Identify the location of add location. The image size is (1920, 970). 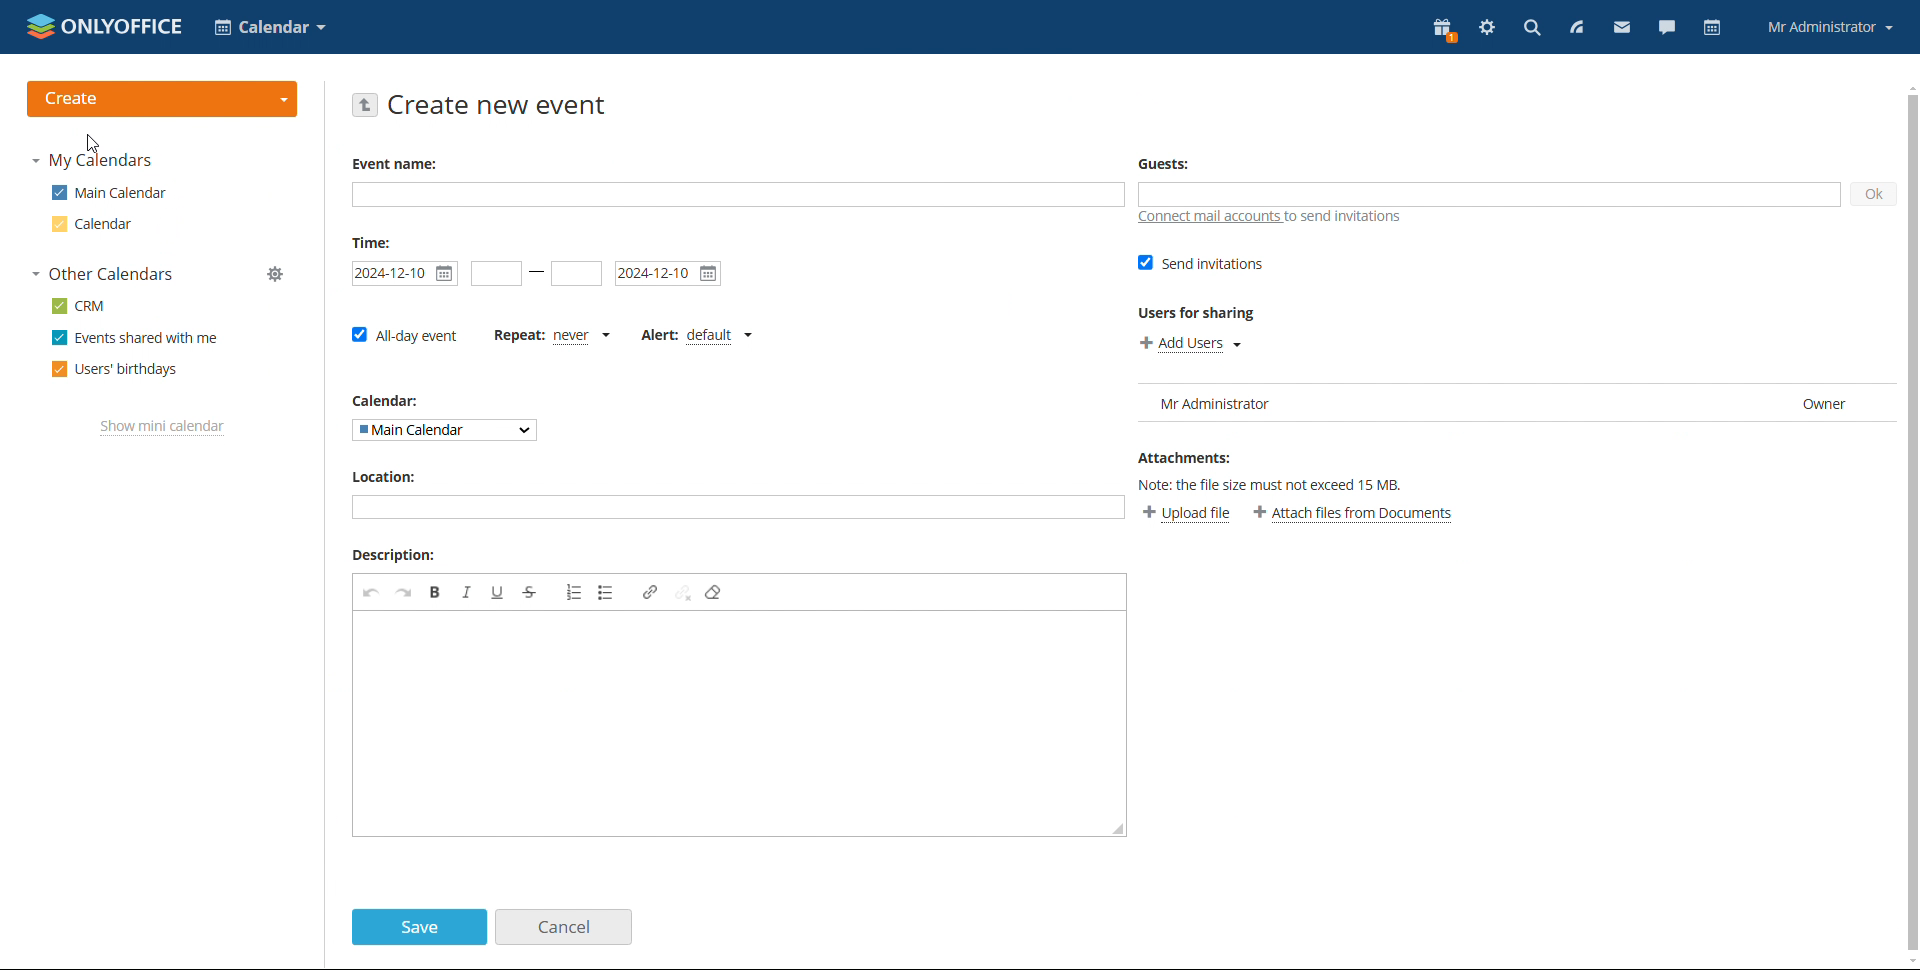
(725, 509).